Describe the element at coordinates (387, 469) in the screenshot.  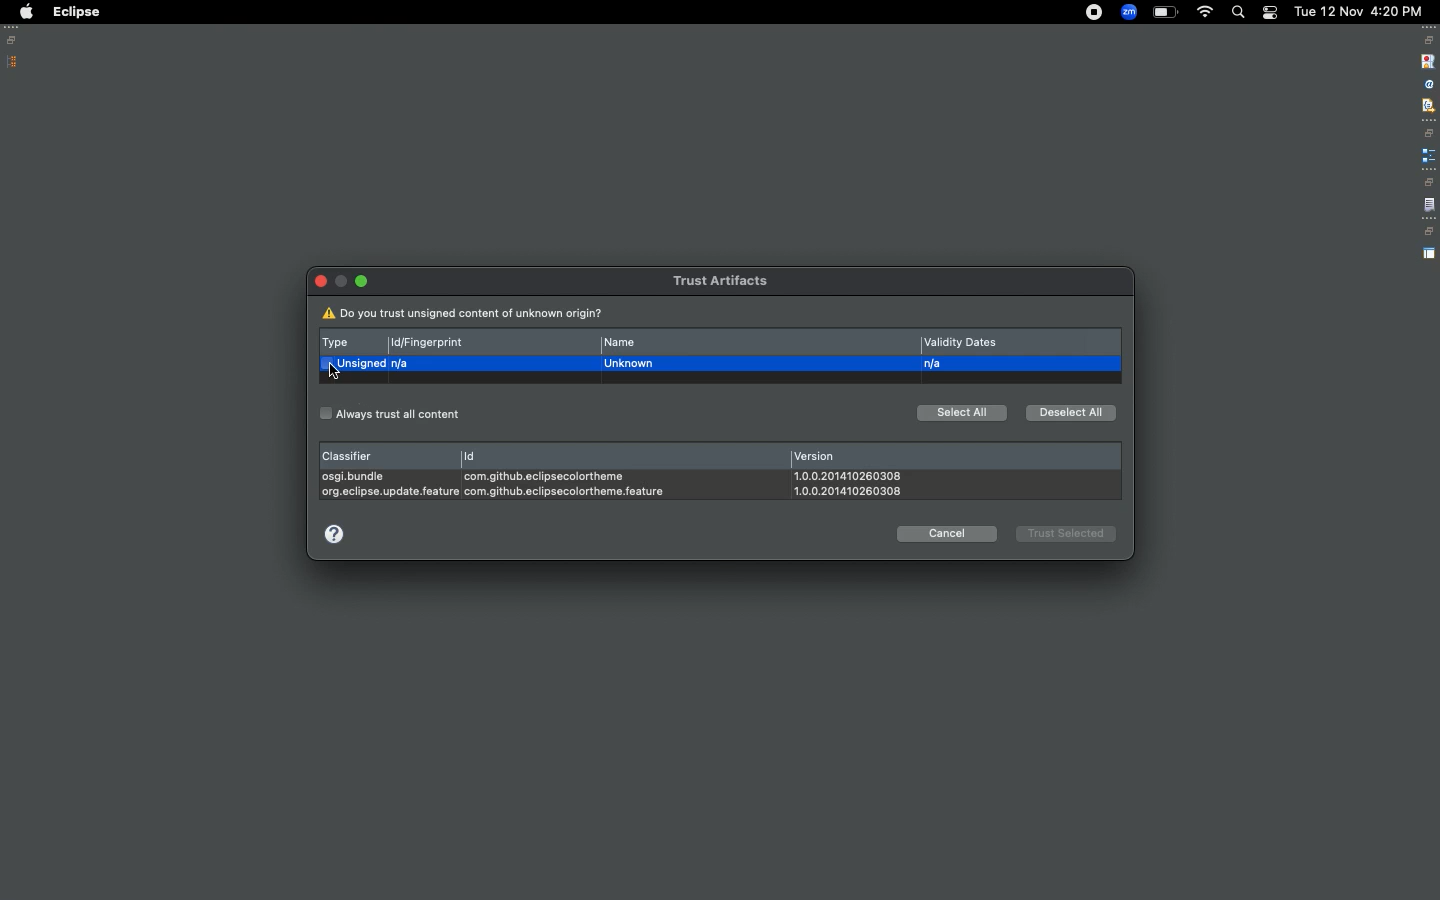
I see `Classifier` at that location.